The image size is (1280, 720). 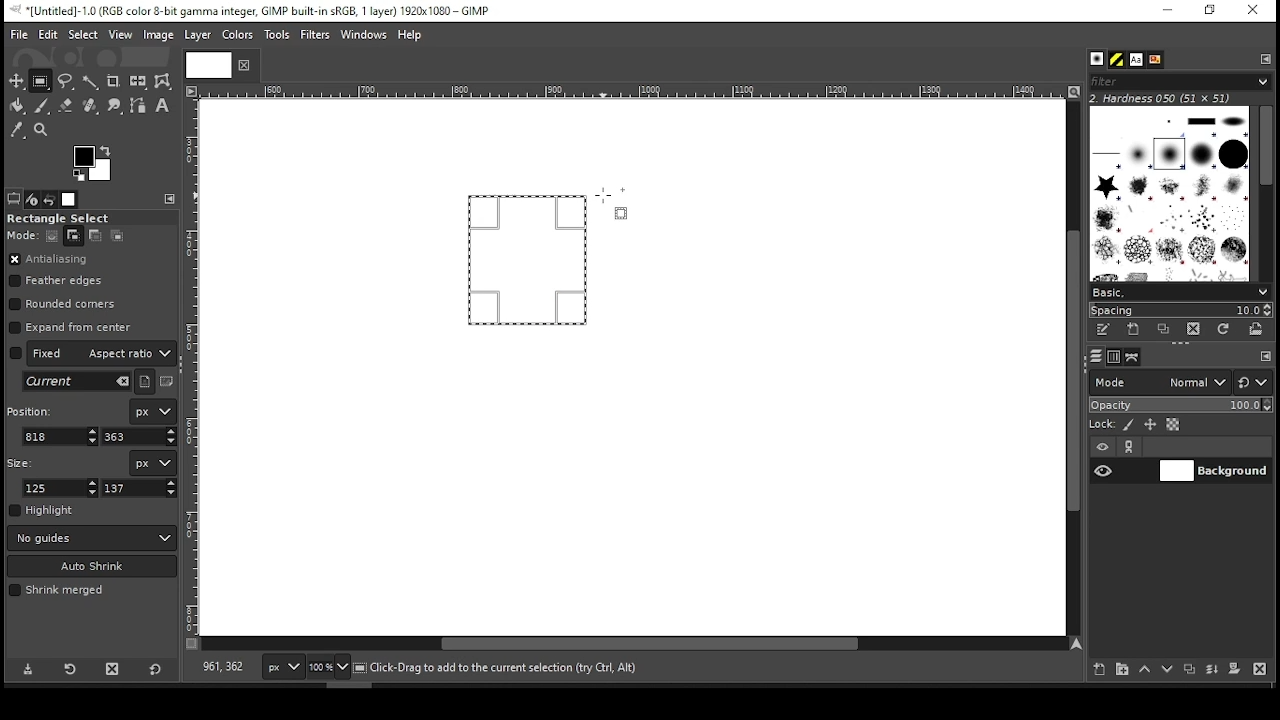 I want to click on layers, so click(x=1095, y=357).